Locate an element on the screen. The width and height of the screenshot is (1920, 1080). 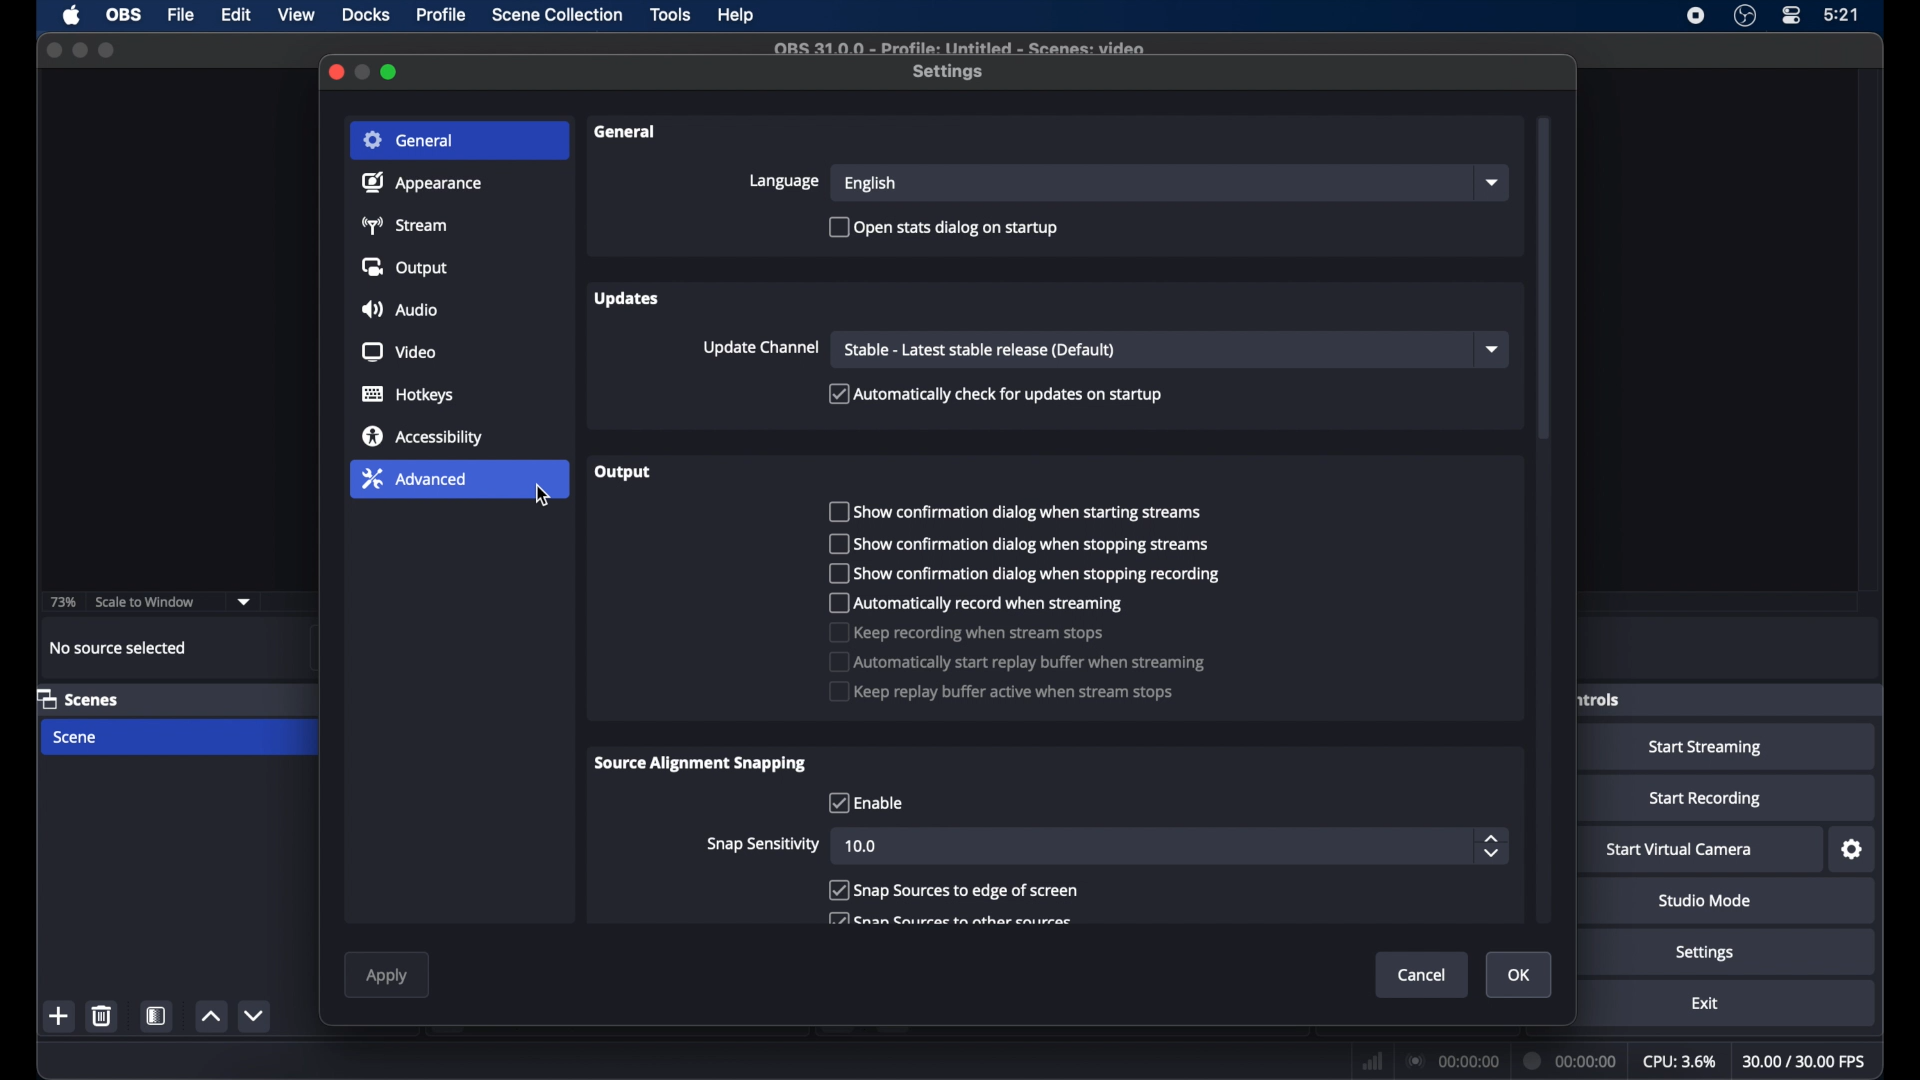
screen recorder is located at coordinates (1697, 15).